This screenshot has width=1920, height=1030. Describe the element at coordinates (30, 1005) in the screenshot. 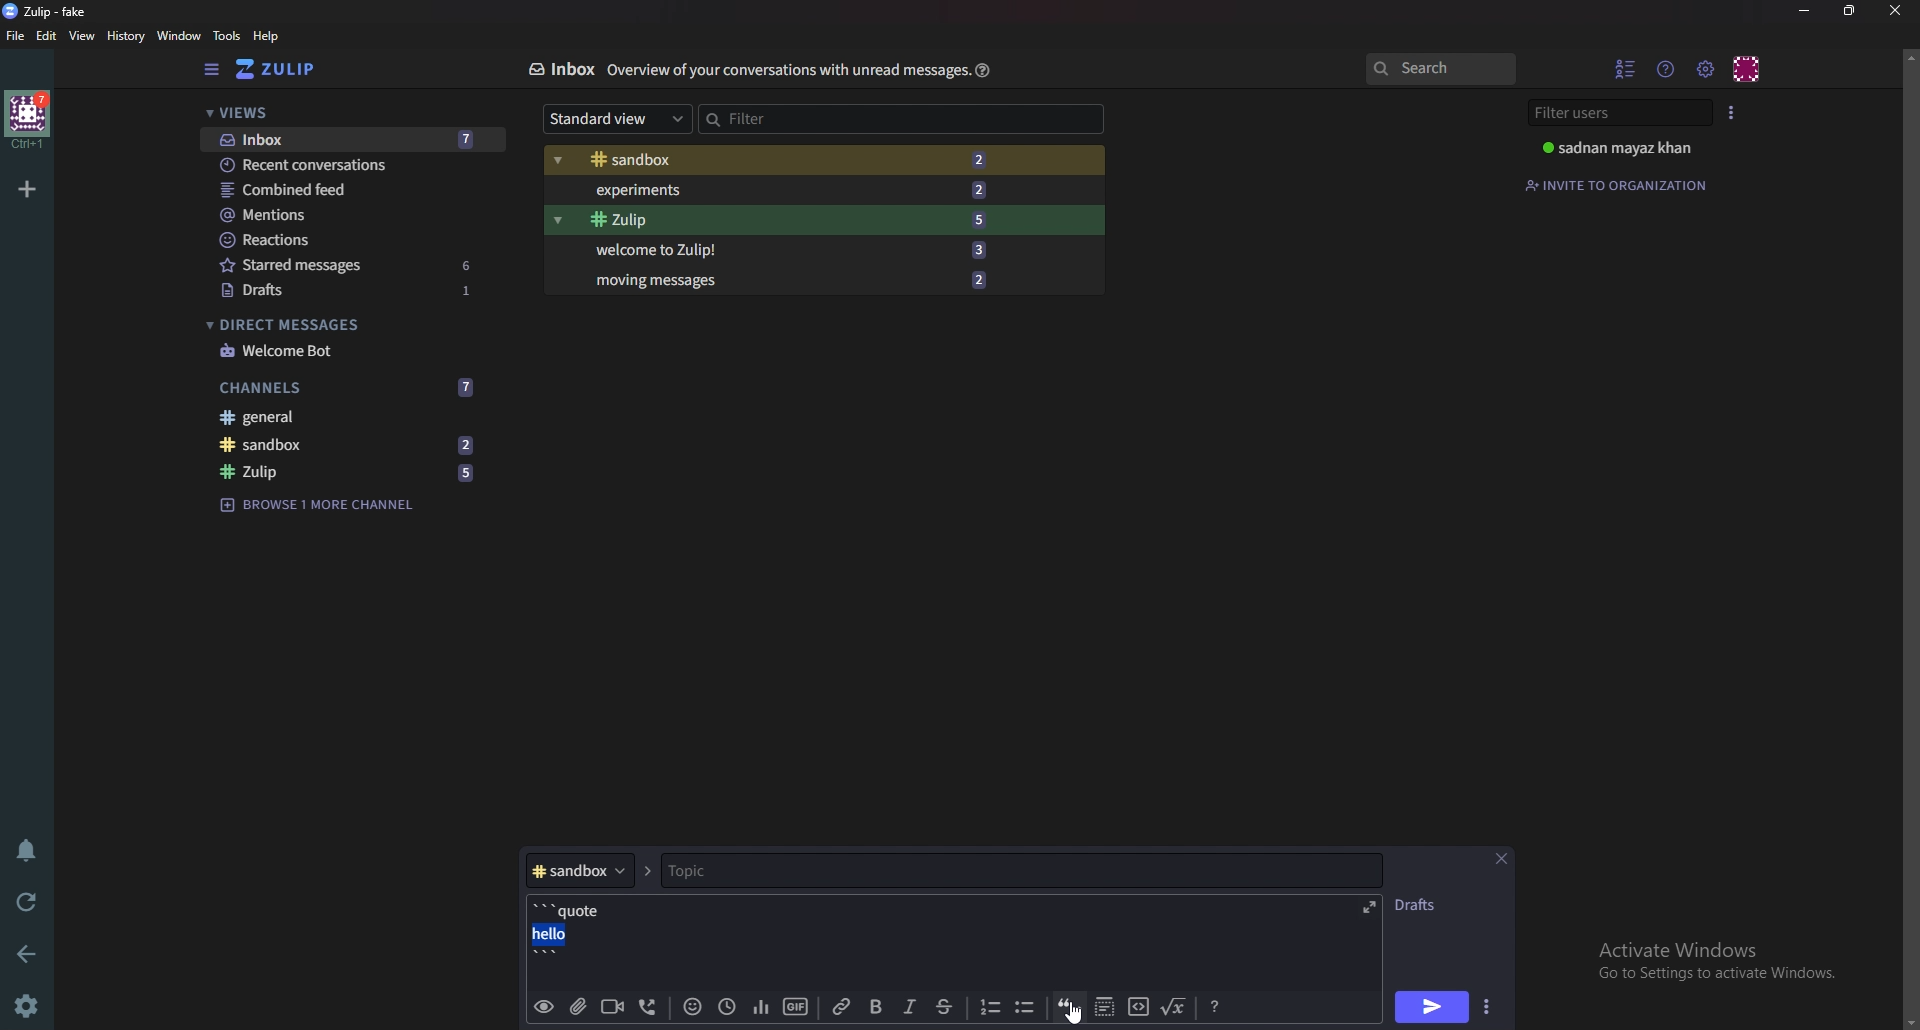

I see `settings` at that location.